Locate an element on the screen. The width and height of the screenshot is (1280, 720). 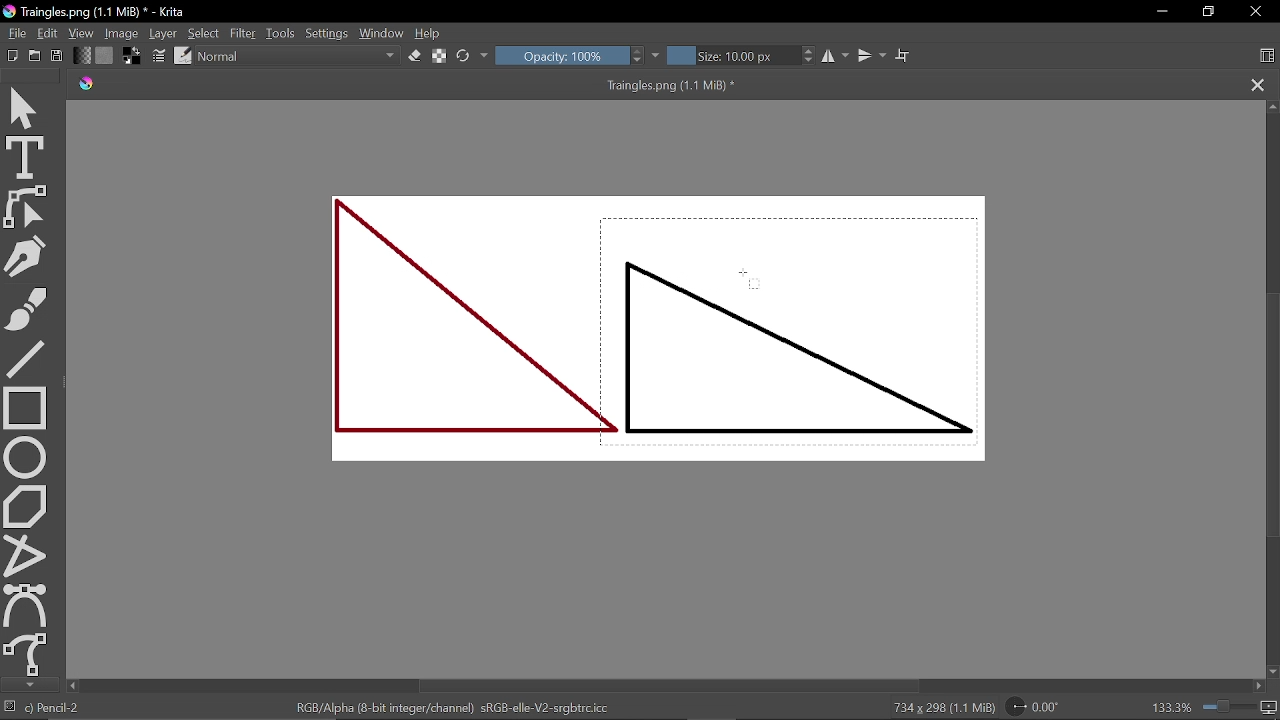
Close is located at coordinates (1255, 12).